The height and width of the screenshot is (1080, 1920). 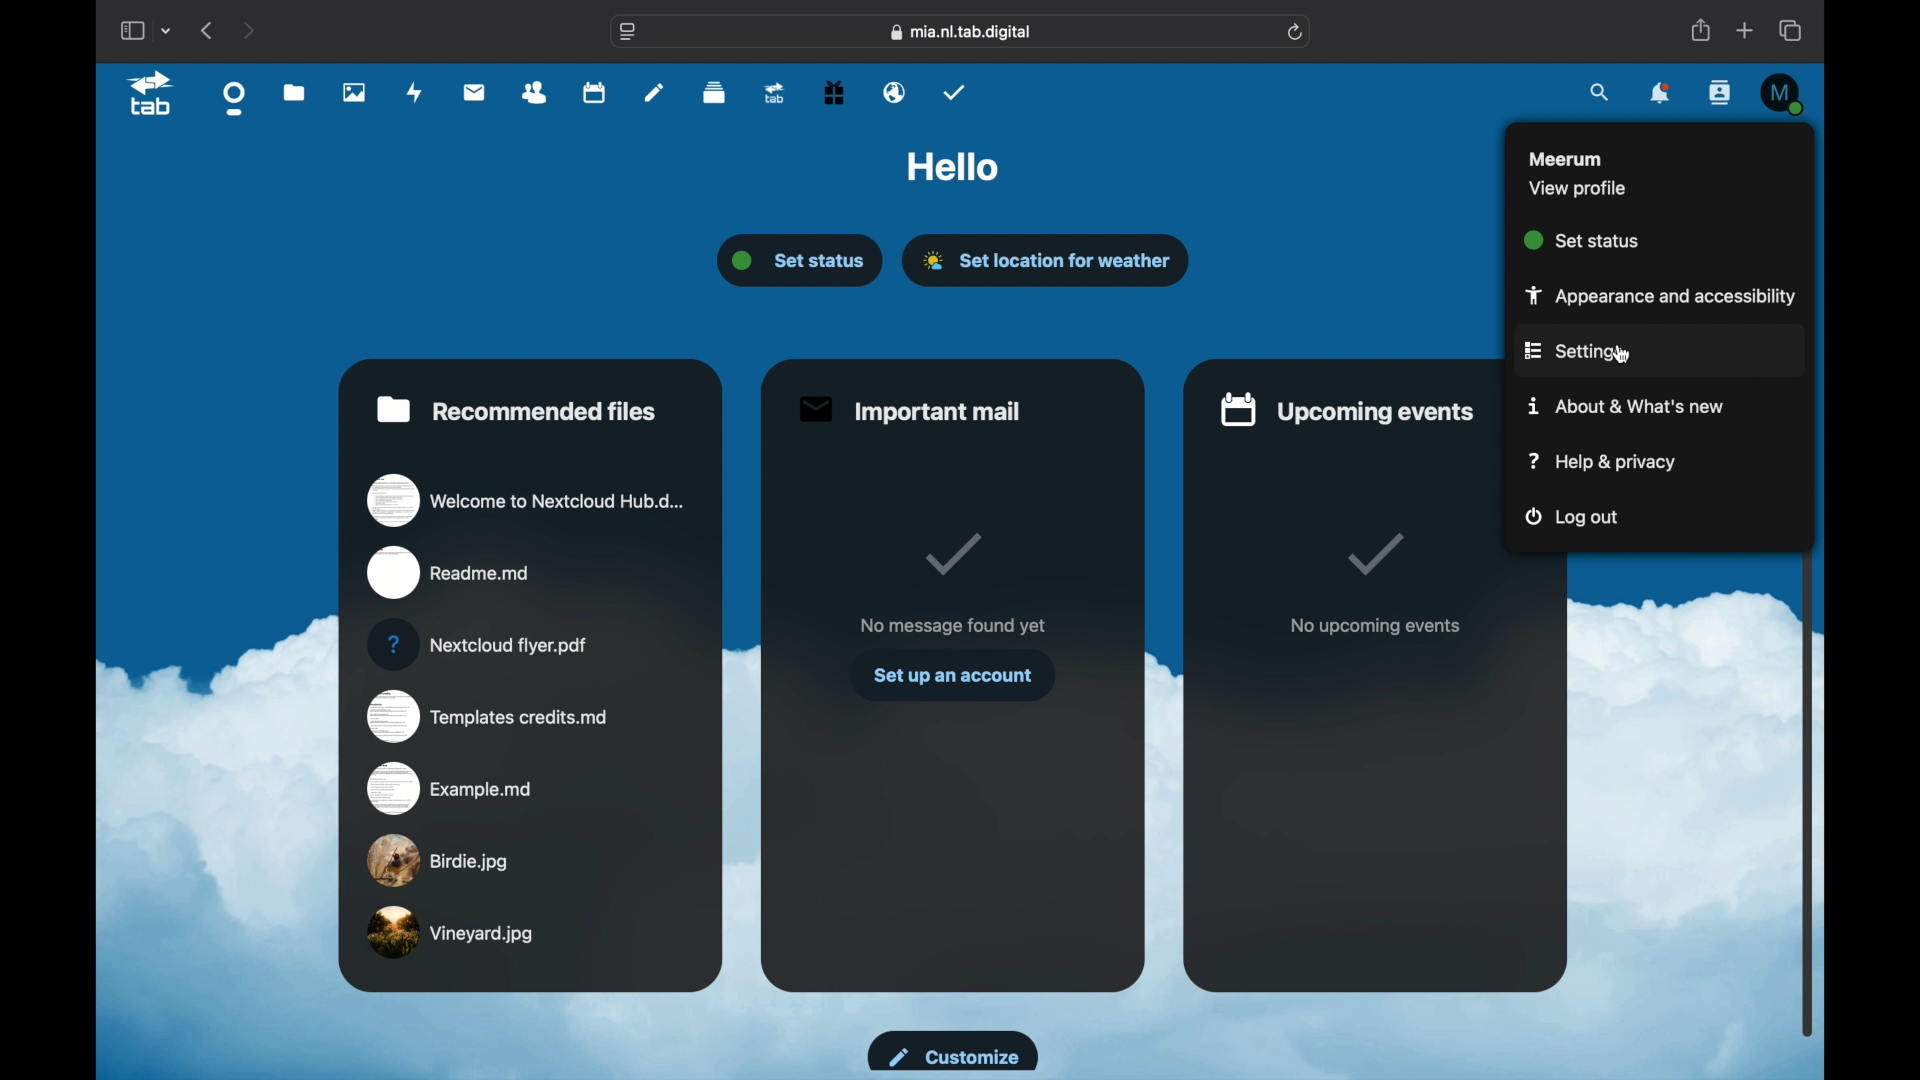 I want to click on upgrade, so click(x=773, y=94).